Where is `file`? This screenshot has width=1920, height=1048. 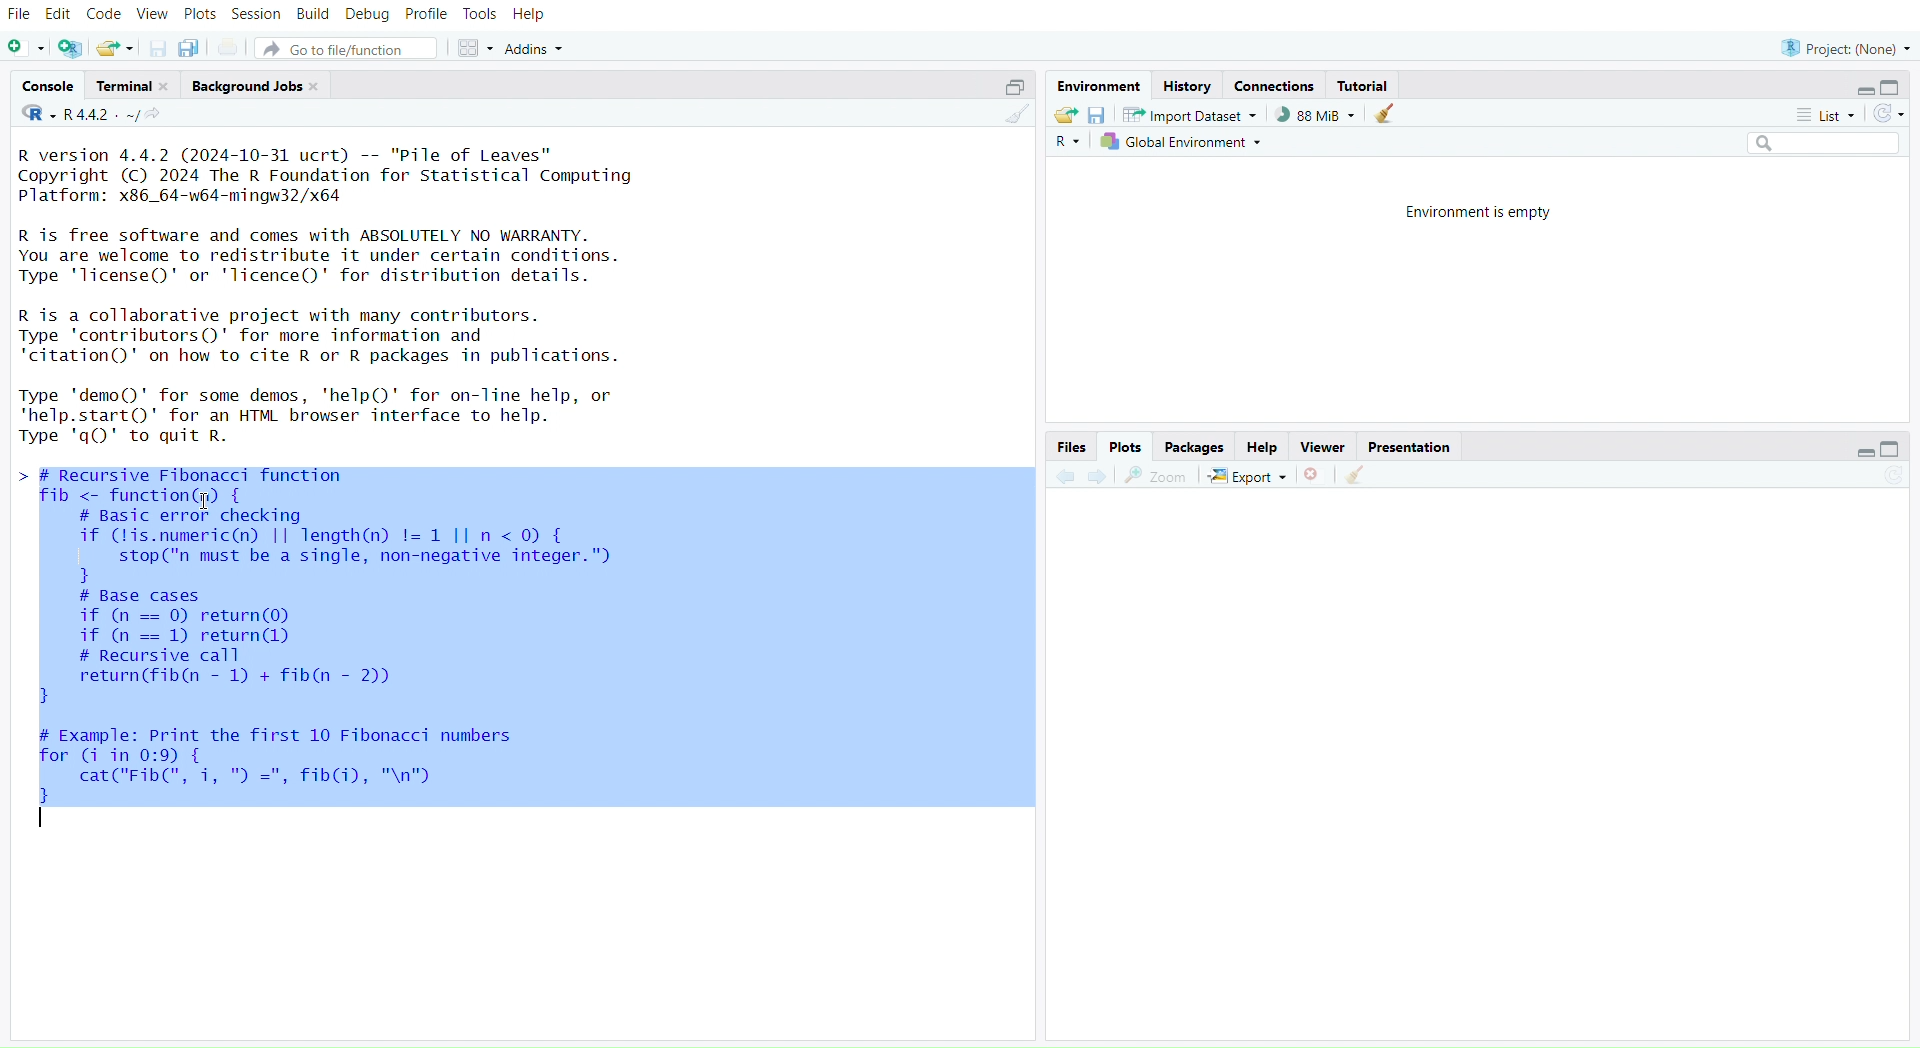 file is located at coordinates (20, 16).